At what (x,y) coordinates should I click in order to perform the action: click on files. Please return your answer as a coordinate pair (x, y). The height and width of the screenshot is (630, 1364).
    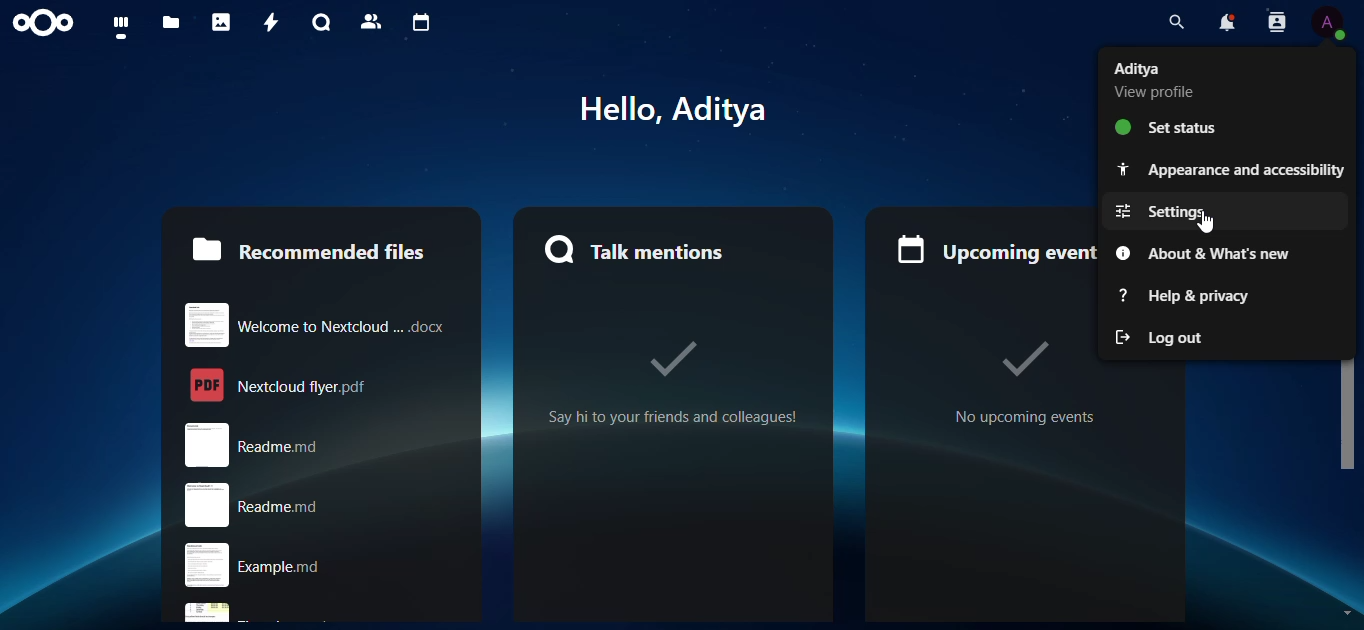
    Looking at the image, I should click on (172, 23).